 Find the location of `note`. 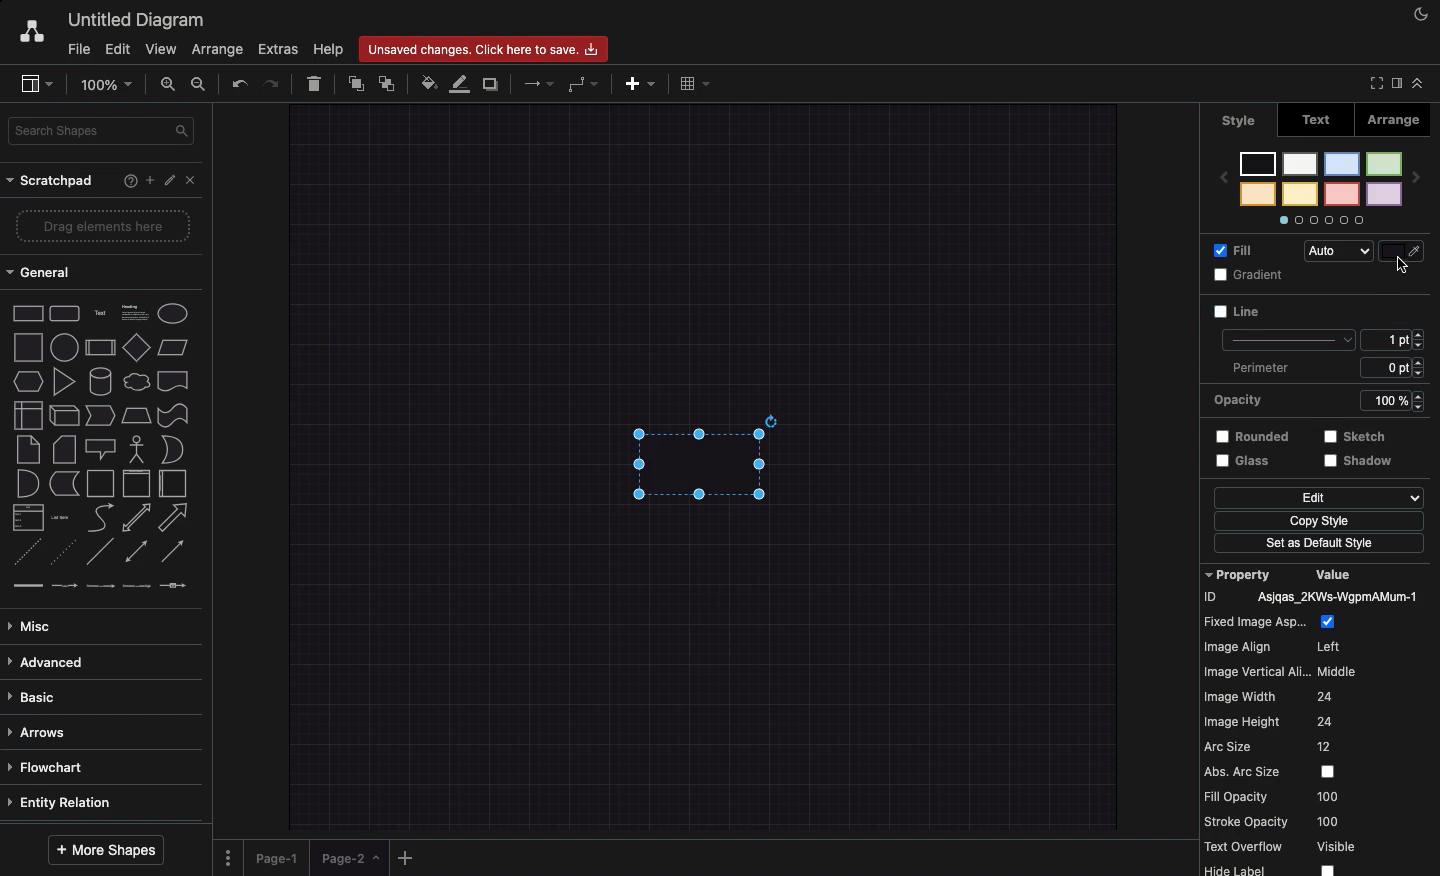

note is located at coordinates (27, 449).